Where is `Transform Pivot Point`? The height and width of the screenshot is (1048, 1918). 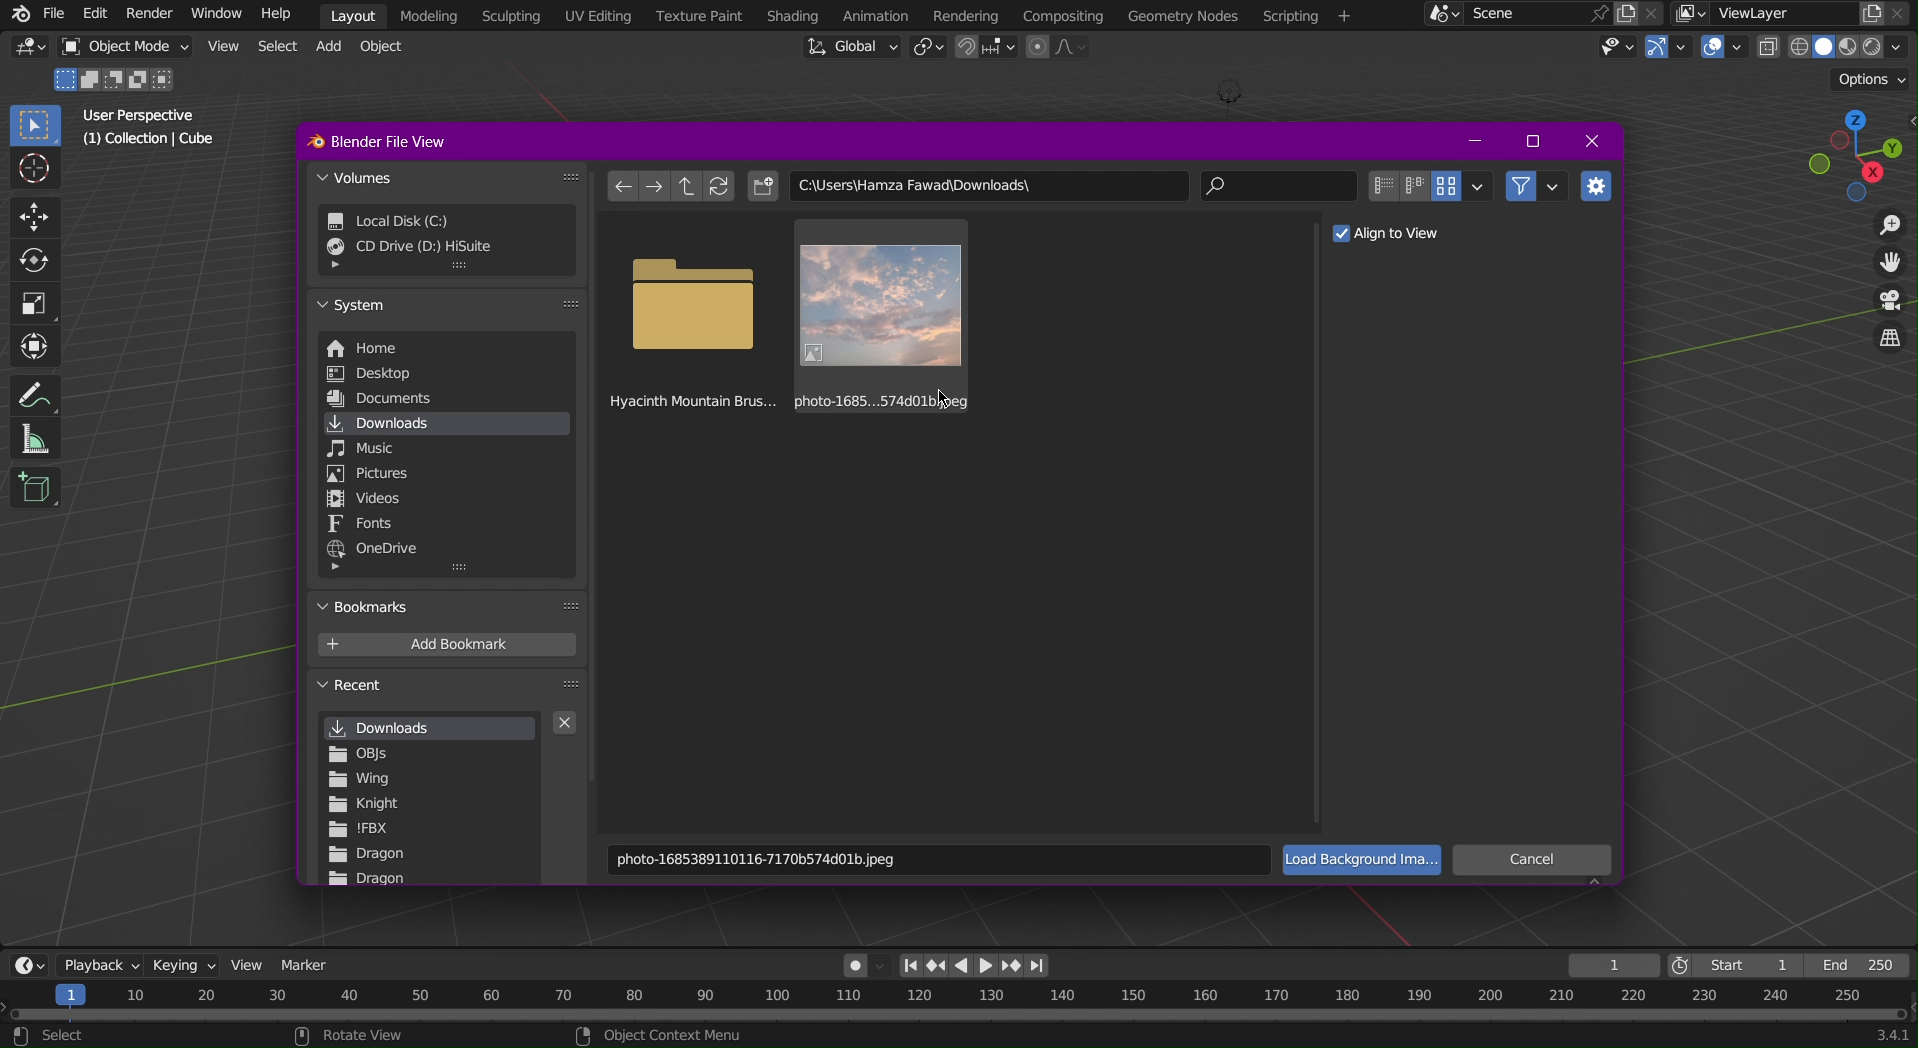
Transform Pivot Point is located at coordinates (926, 50).